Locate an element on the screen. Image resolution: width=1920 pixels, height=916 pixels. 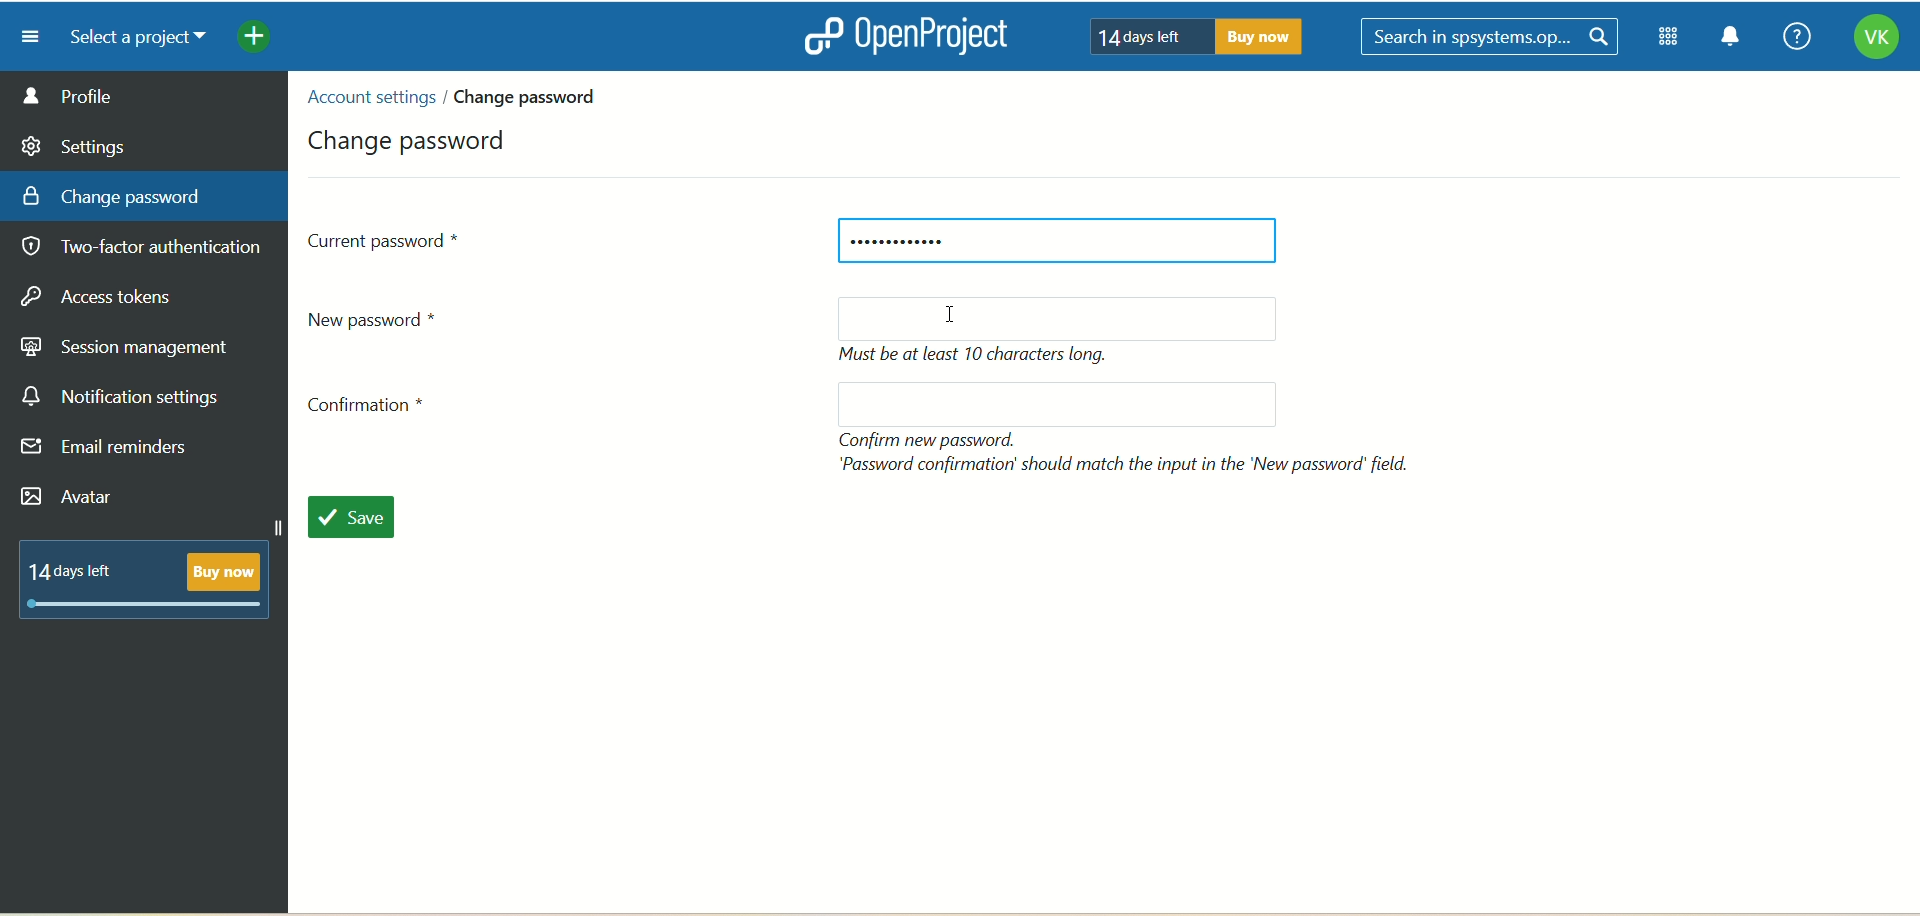
select a project is located at coordinates (130, 38).